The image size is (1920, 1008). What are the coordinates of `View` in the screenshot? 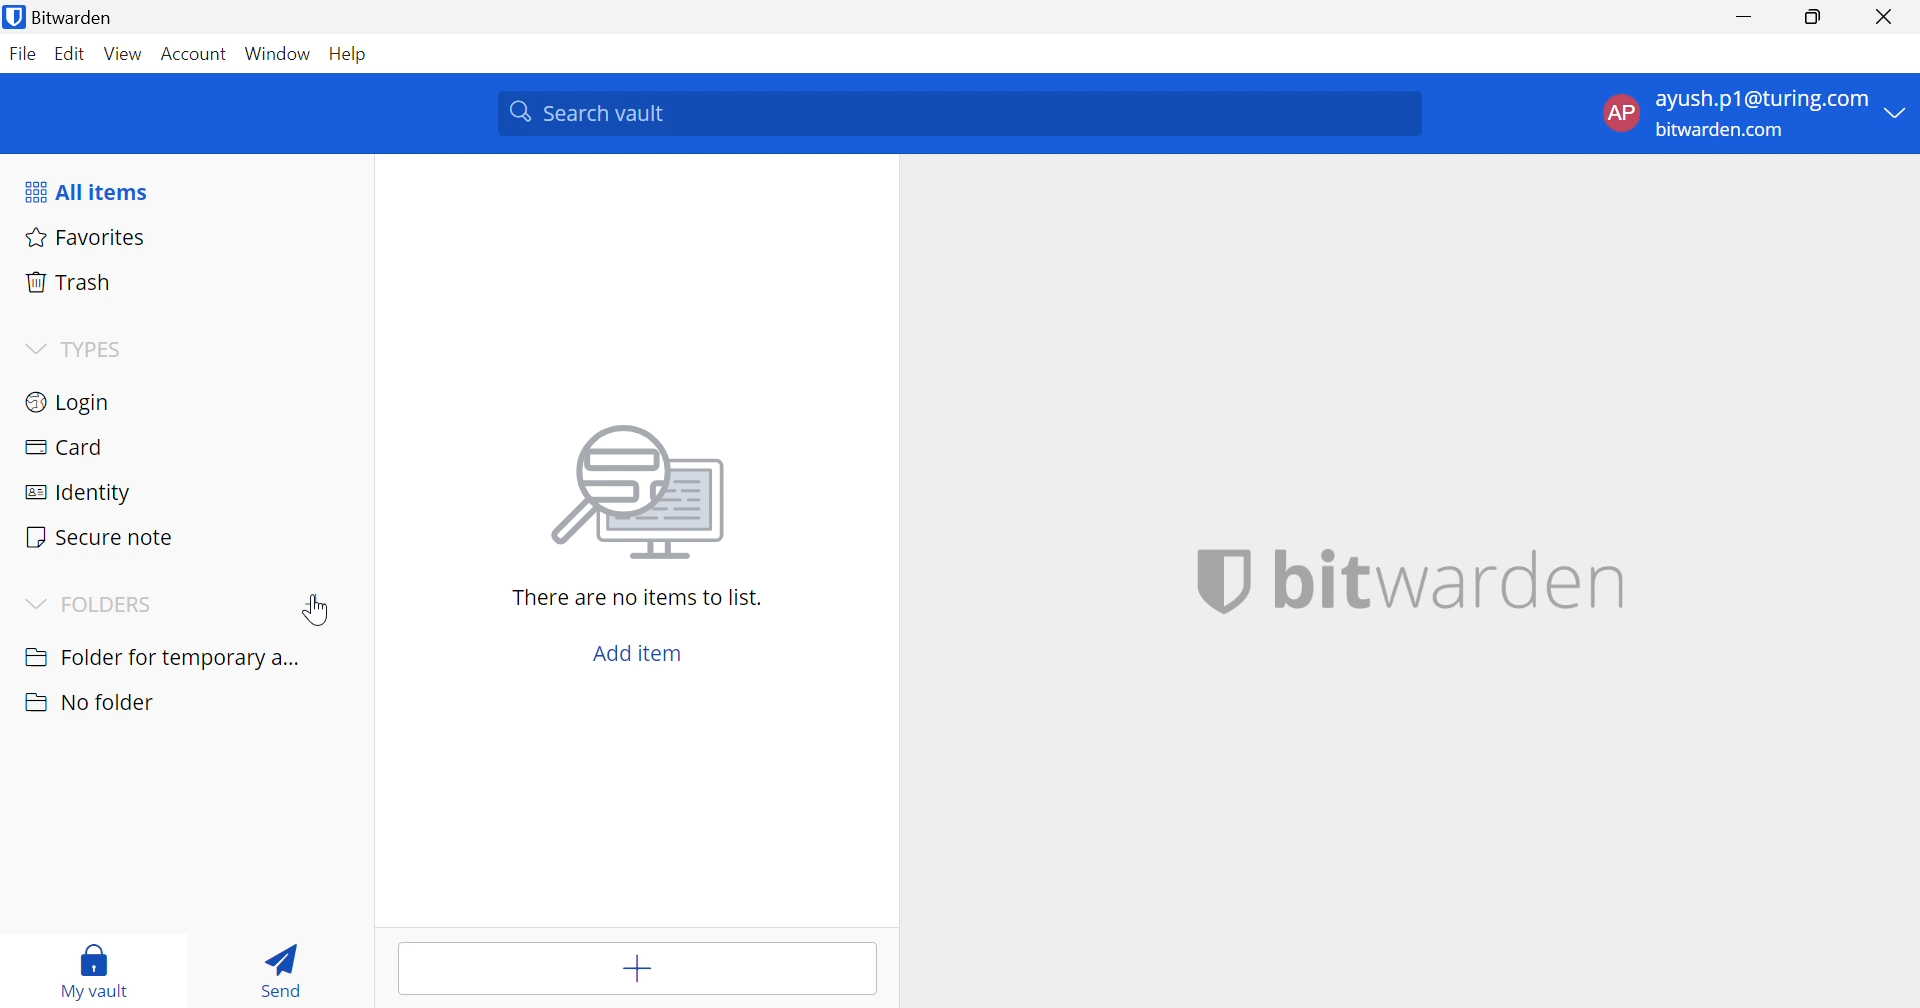 It's located at (124, 54).